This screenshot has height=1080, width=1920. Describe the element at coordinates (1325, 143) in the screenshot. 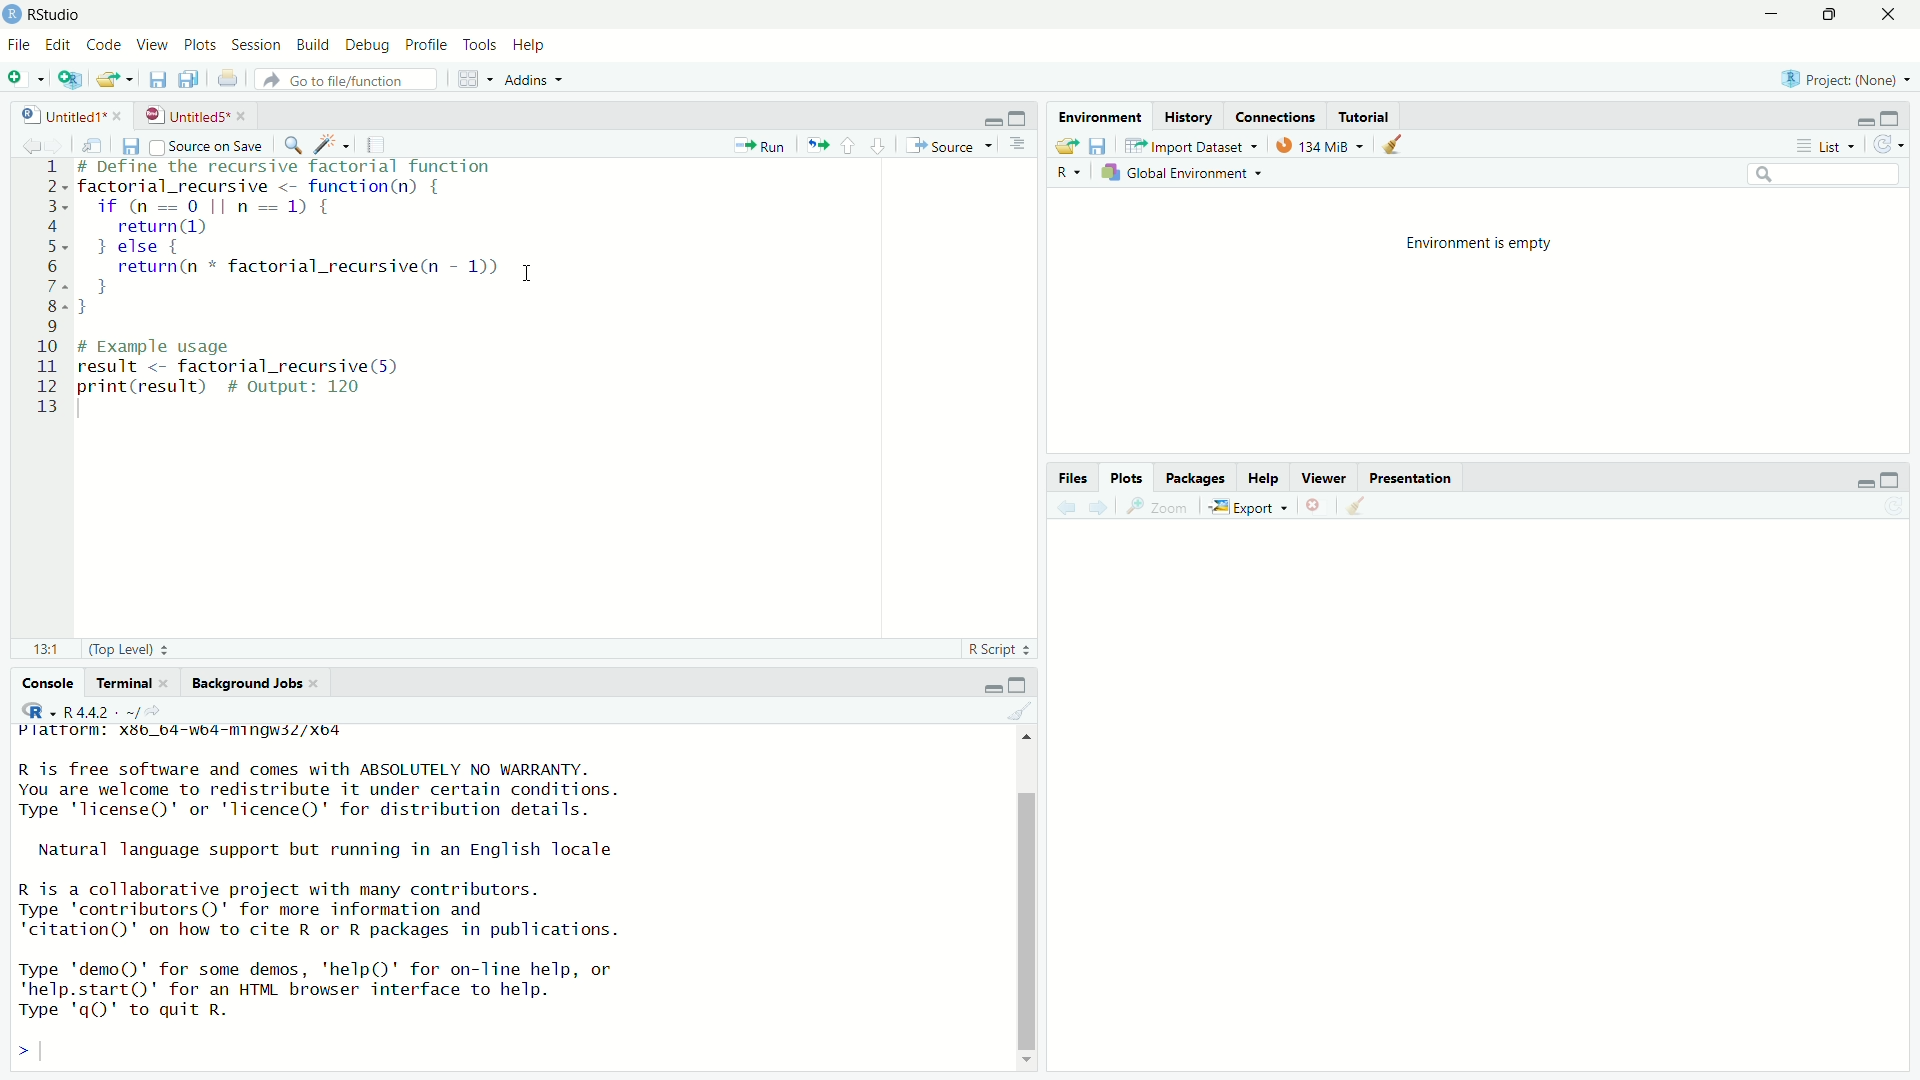

I see `134kib used by R session (Source: Windows System)` at that location.